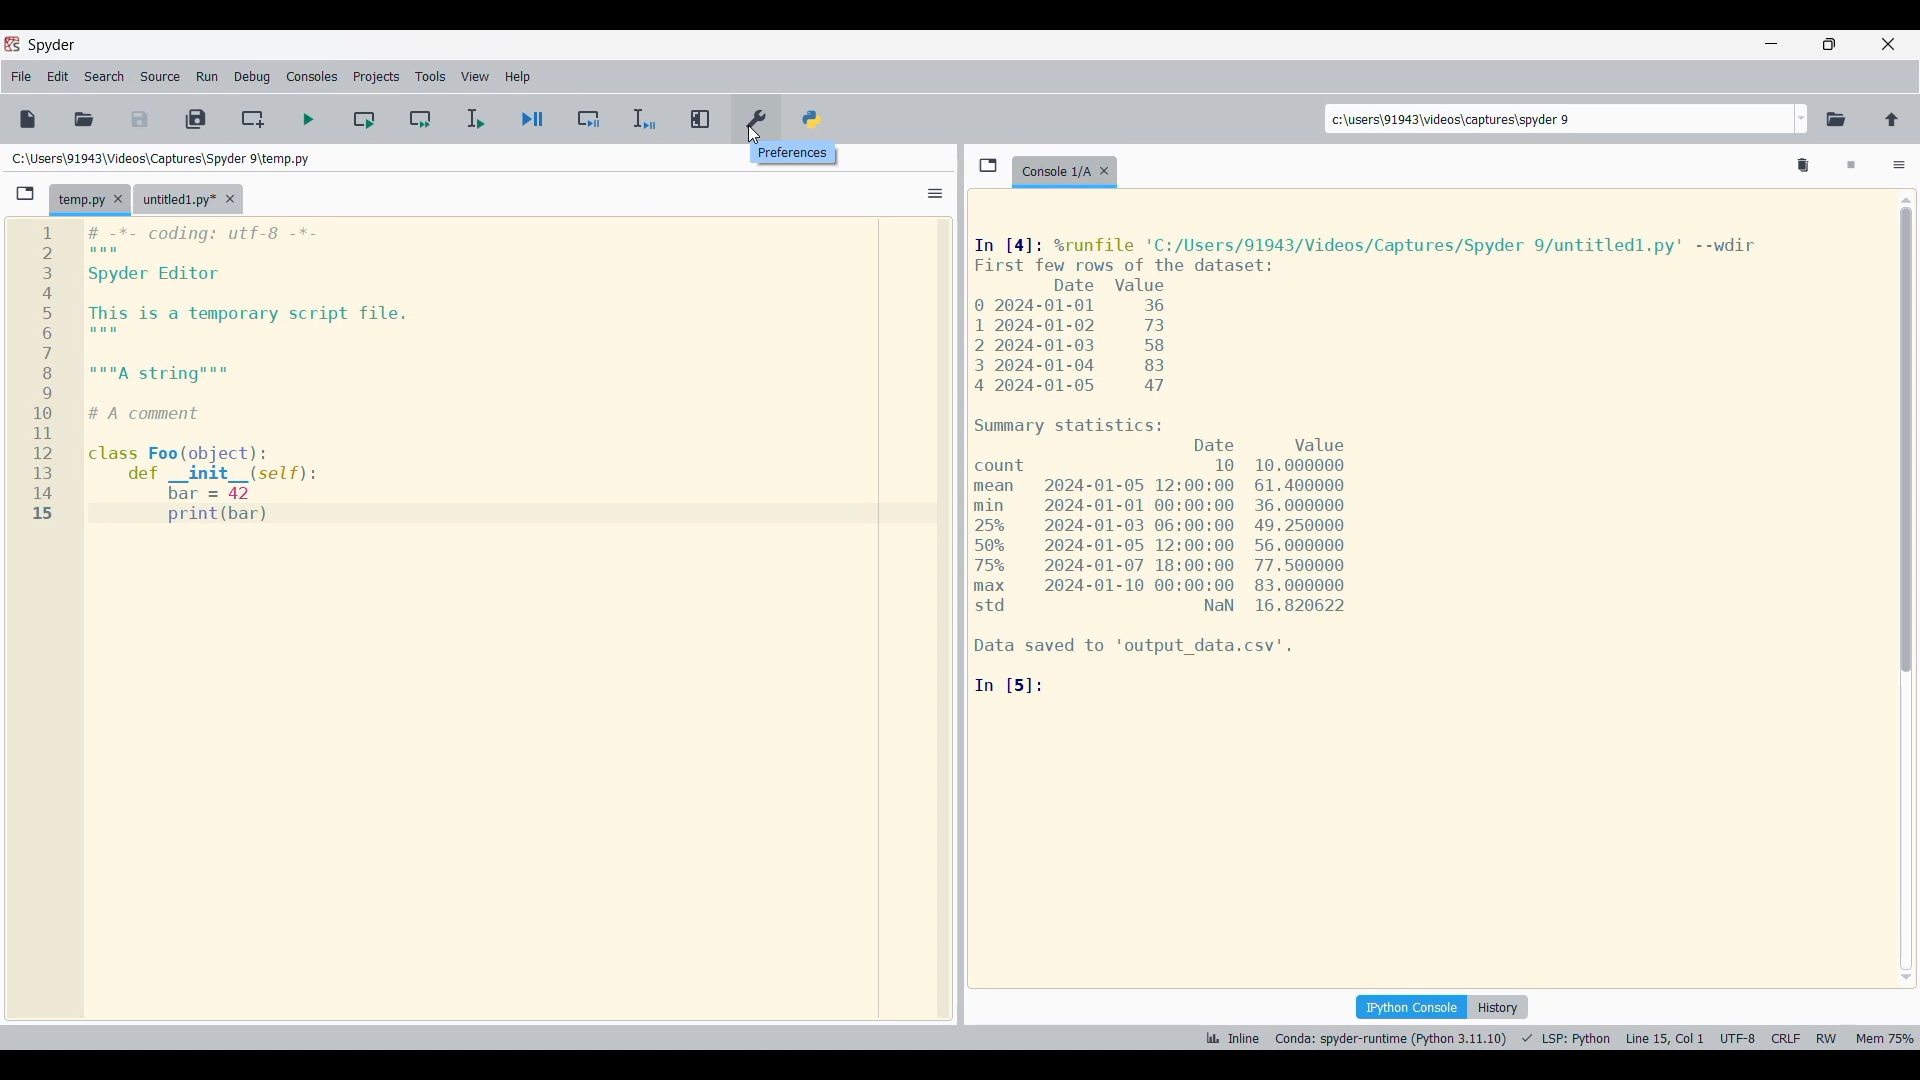 The height and width of the screenshot is (1080, 1920). Describe the element at coordinates (252, 78) in the screenshot. I see `Debug menu` at that location.